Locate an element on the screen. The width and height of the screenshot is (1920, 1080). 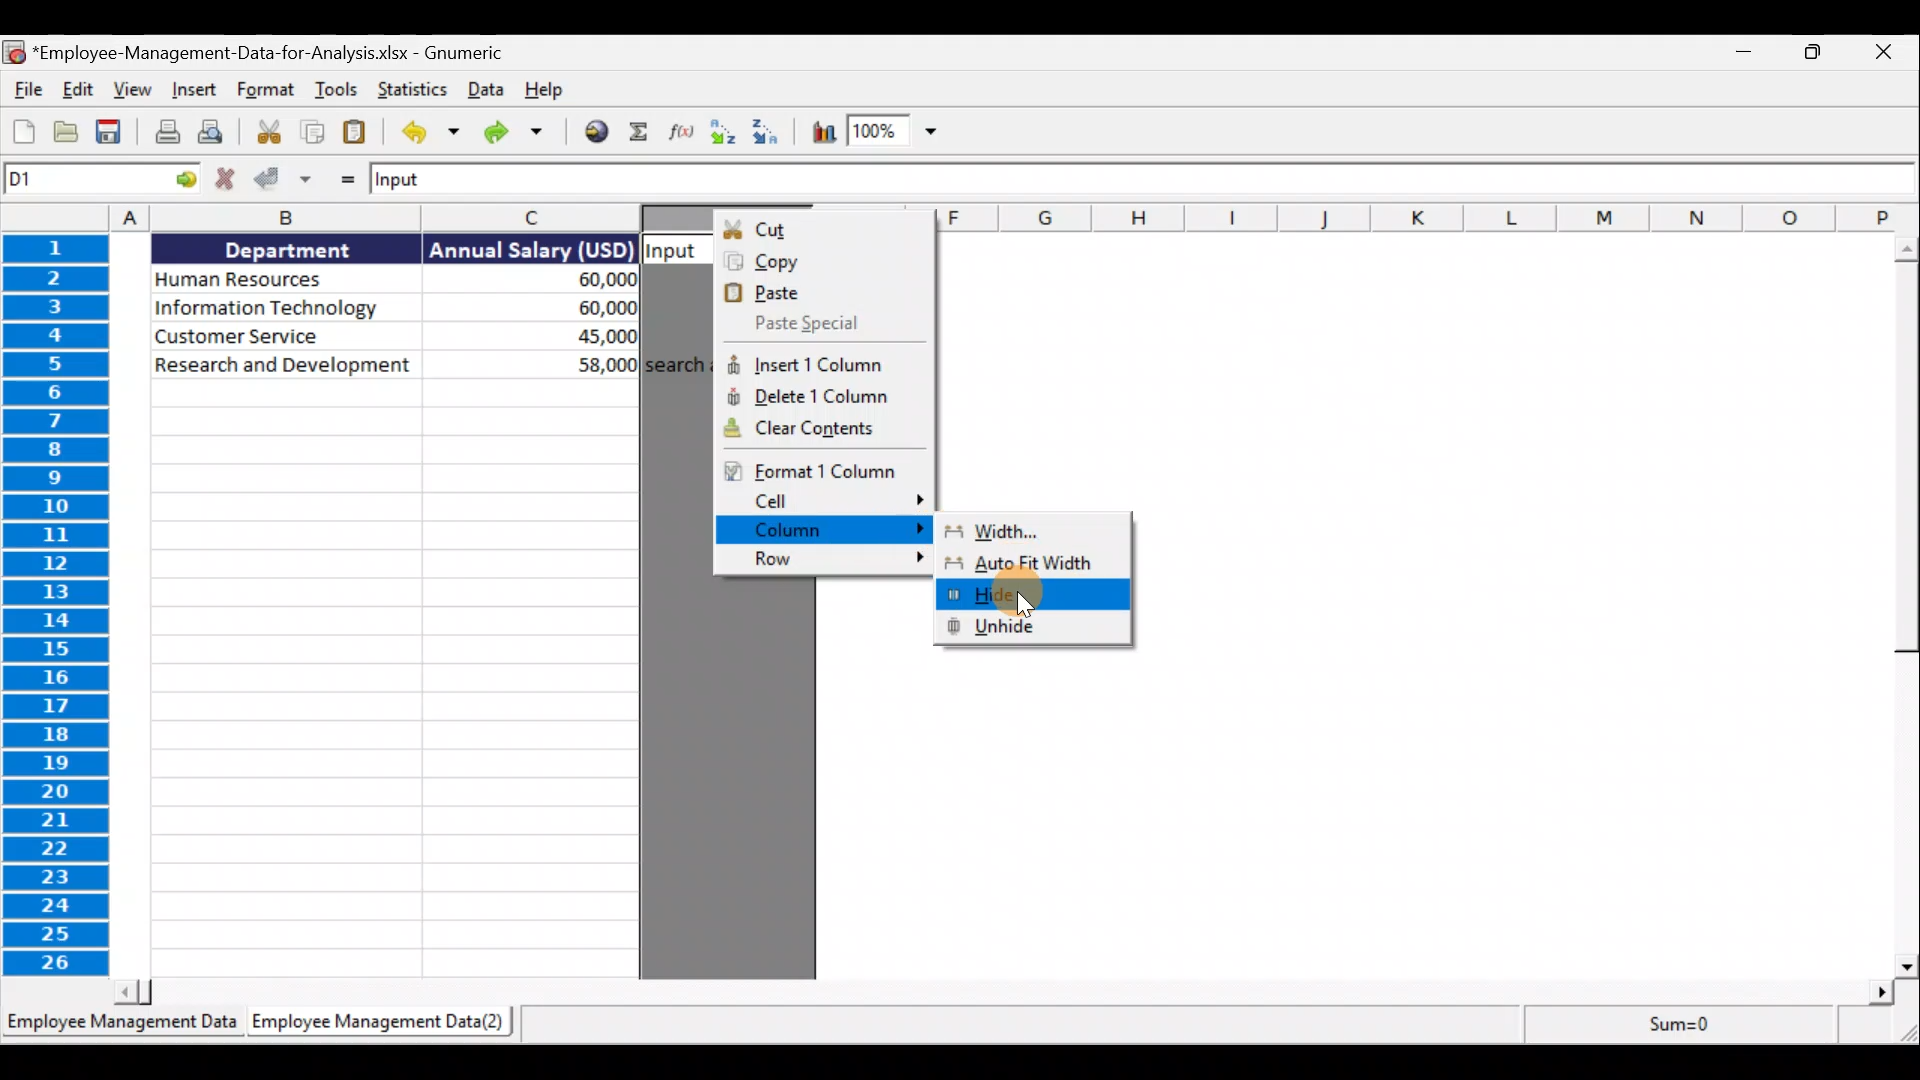
Print the current file is located at coordinates (164, 134).